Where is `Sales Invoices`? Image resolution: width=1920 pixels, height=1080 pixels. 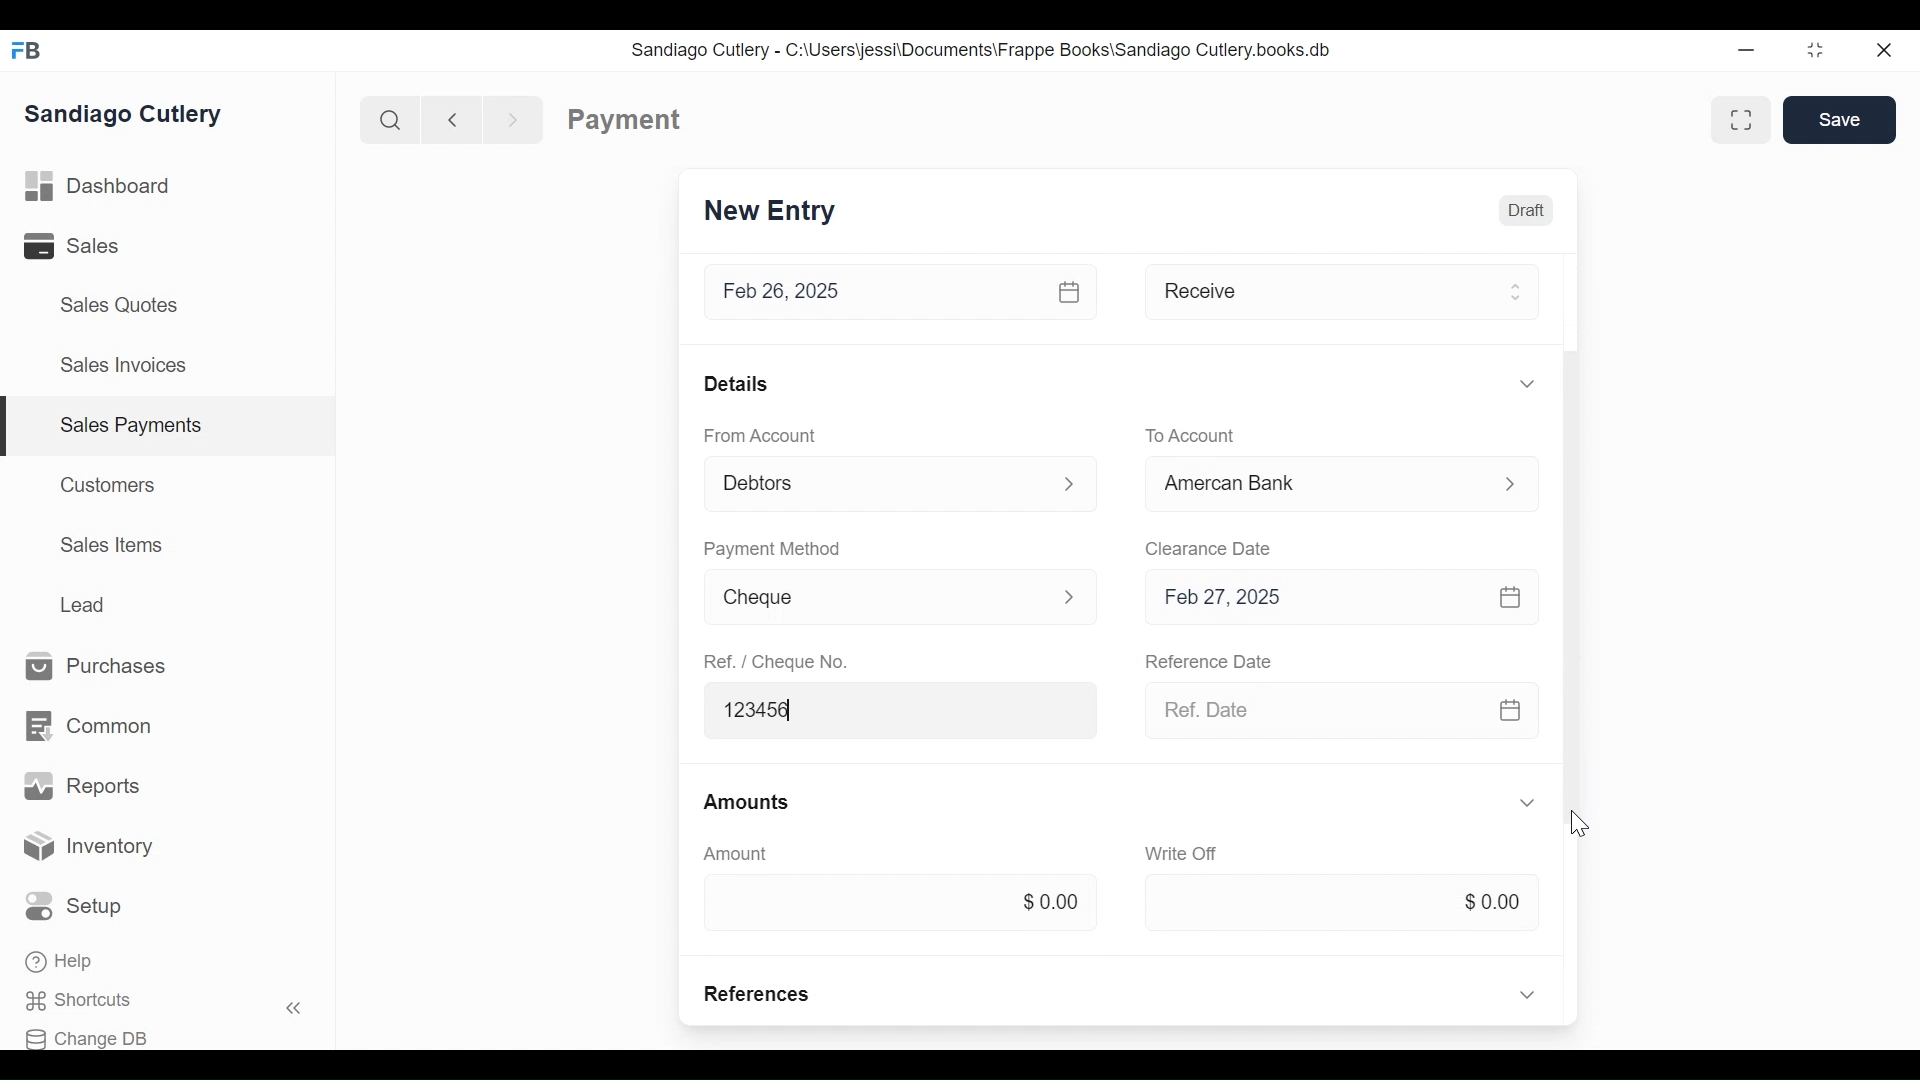
Sales Invoices is located at coordinates (123, 367).